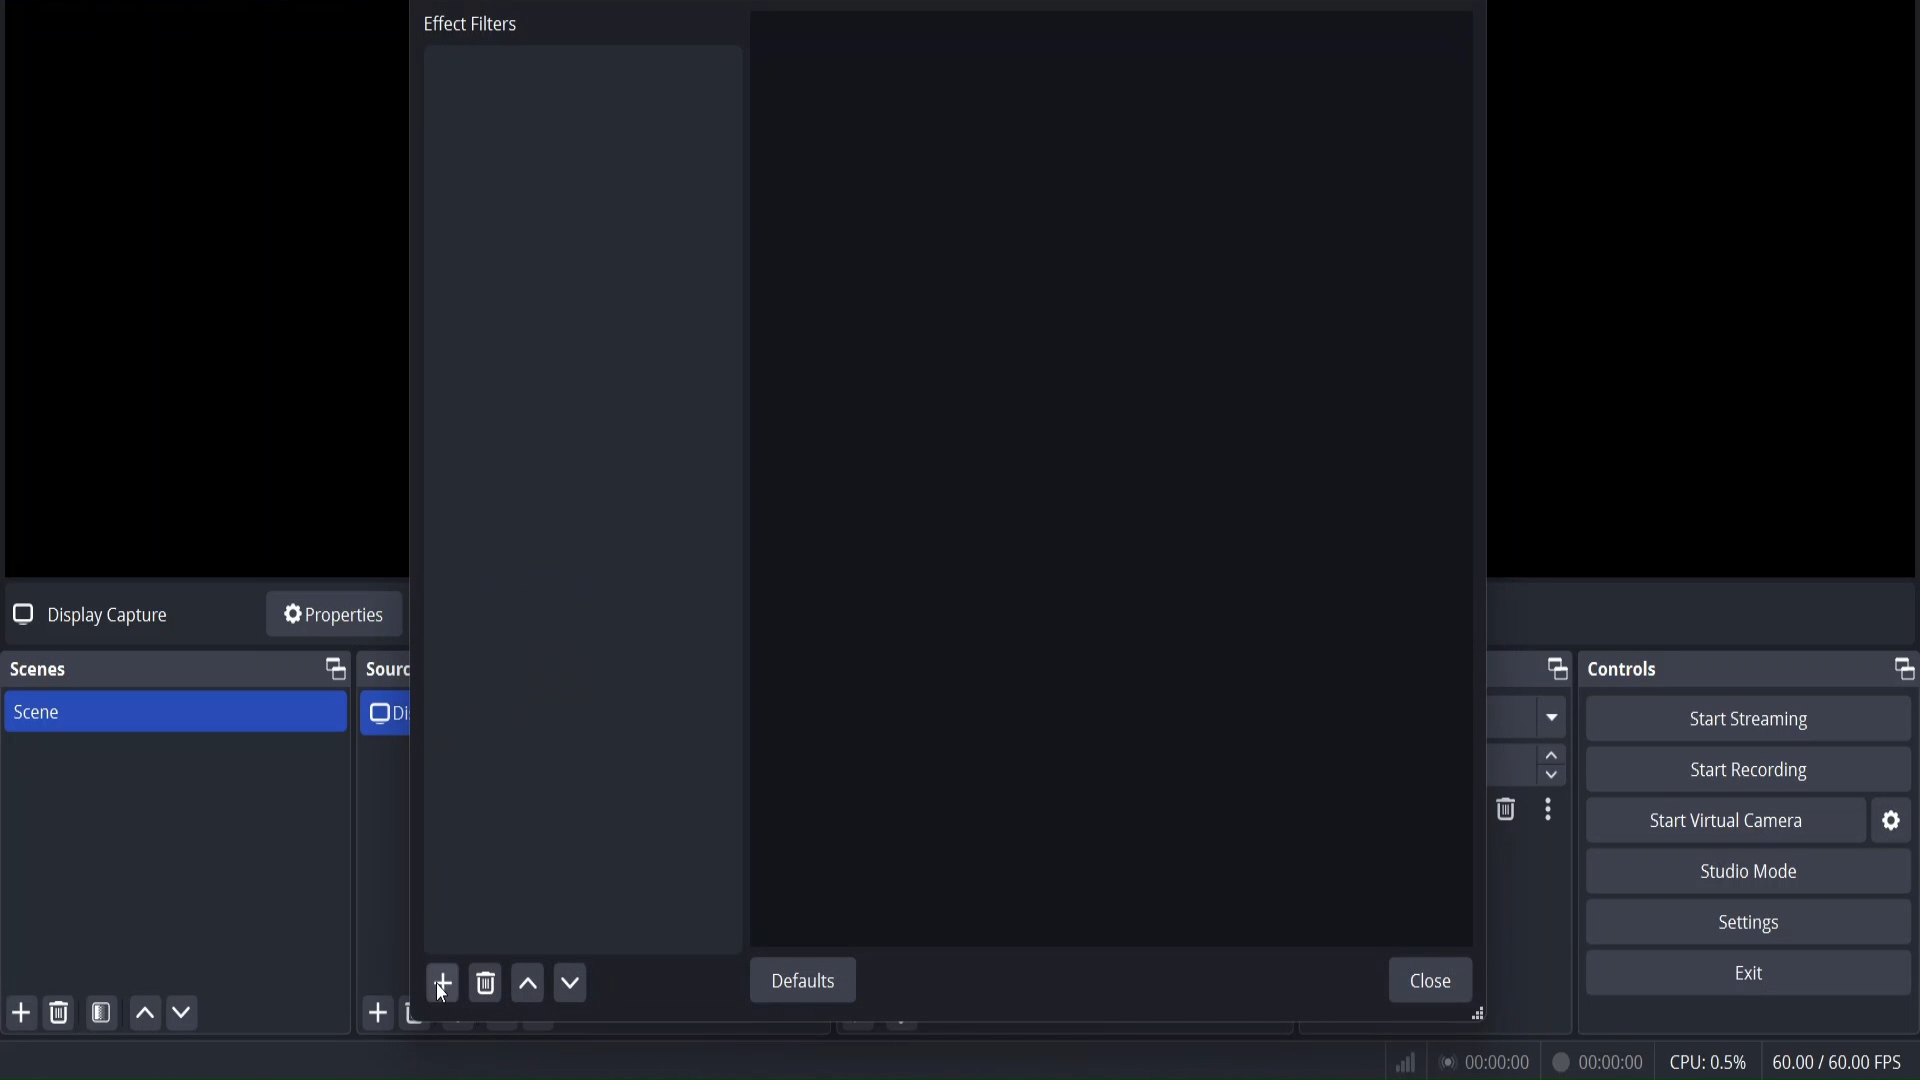  Describe the element at coordinates (1745, 922) in the screenshot. I see `settings` at that location.